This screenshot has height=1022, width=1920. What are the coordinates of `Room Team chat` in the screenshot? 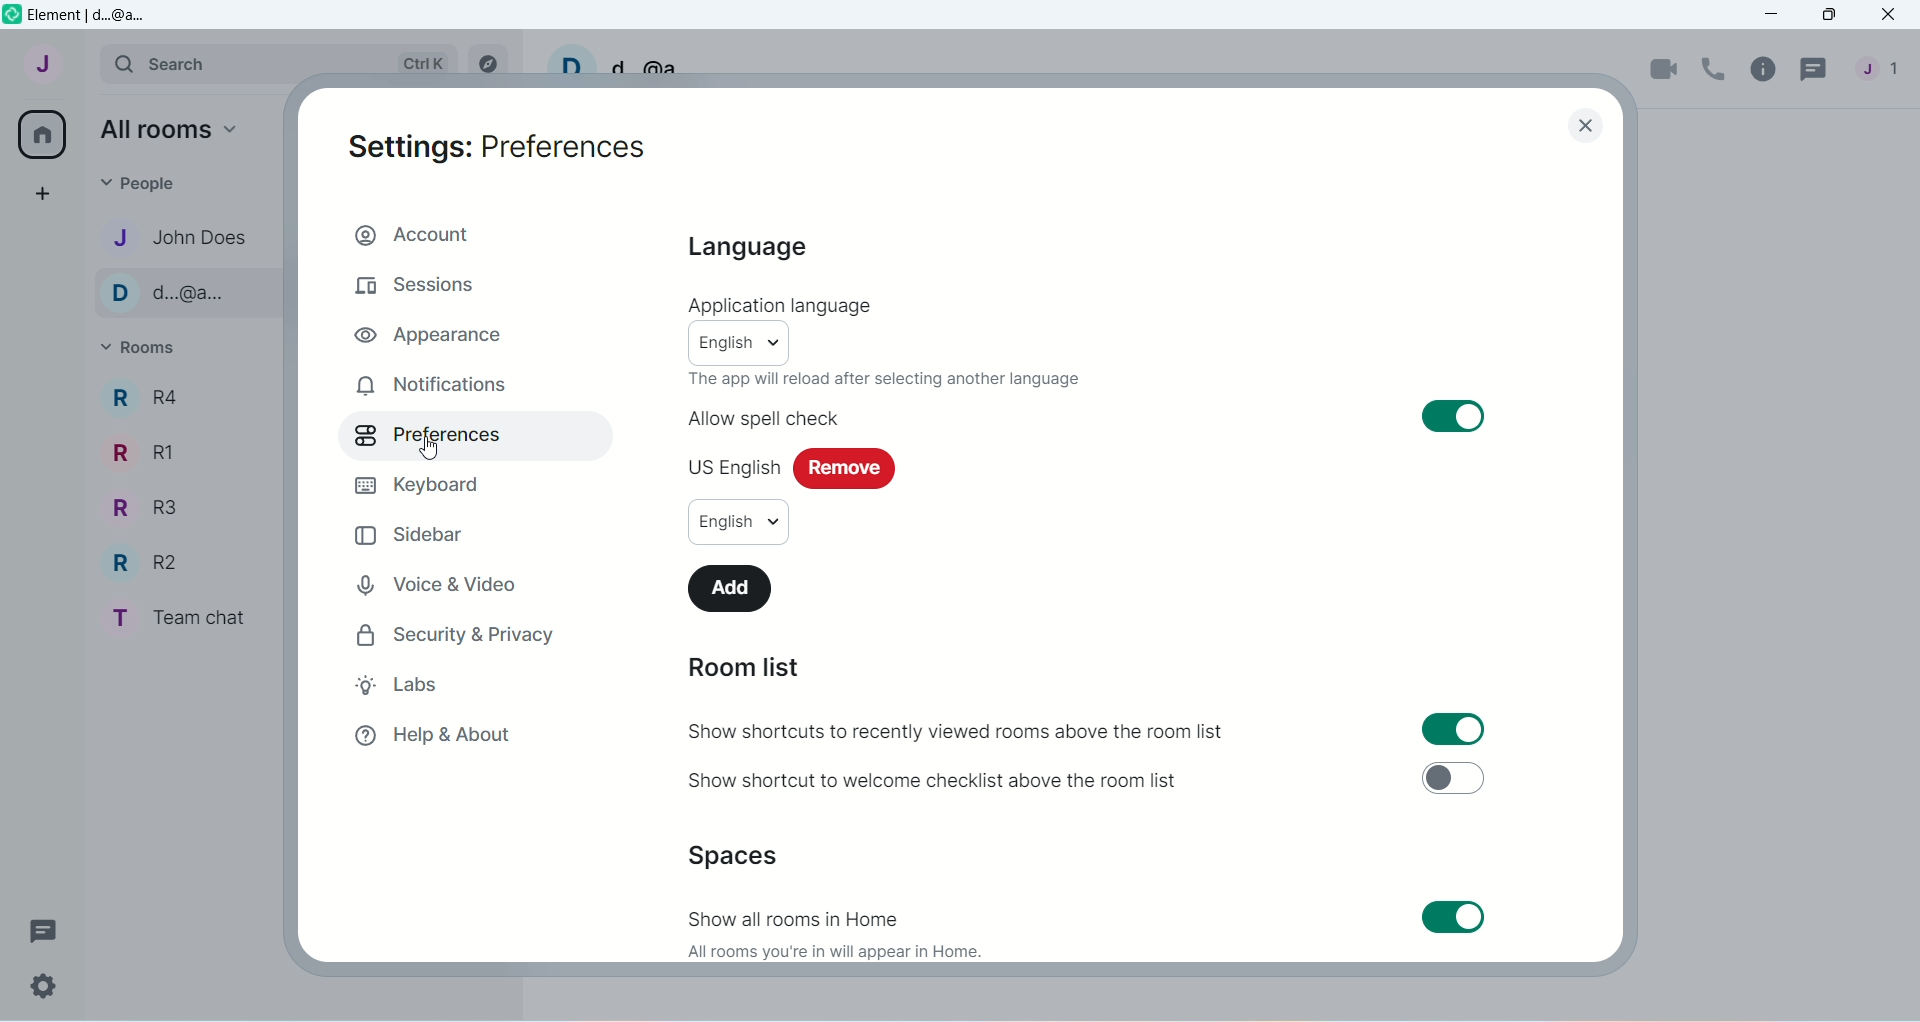 It's located at (185, 618).